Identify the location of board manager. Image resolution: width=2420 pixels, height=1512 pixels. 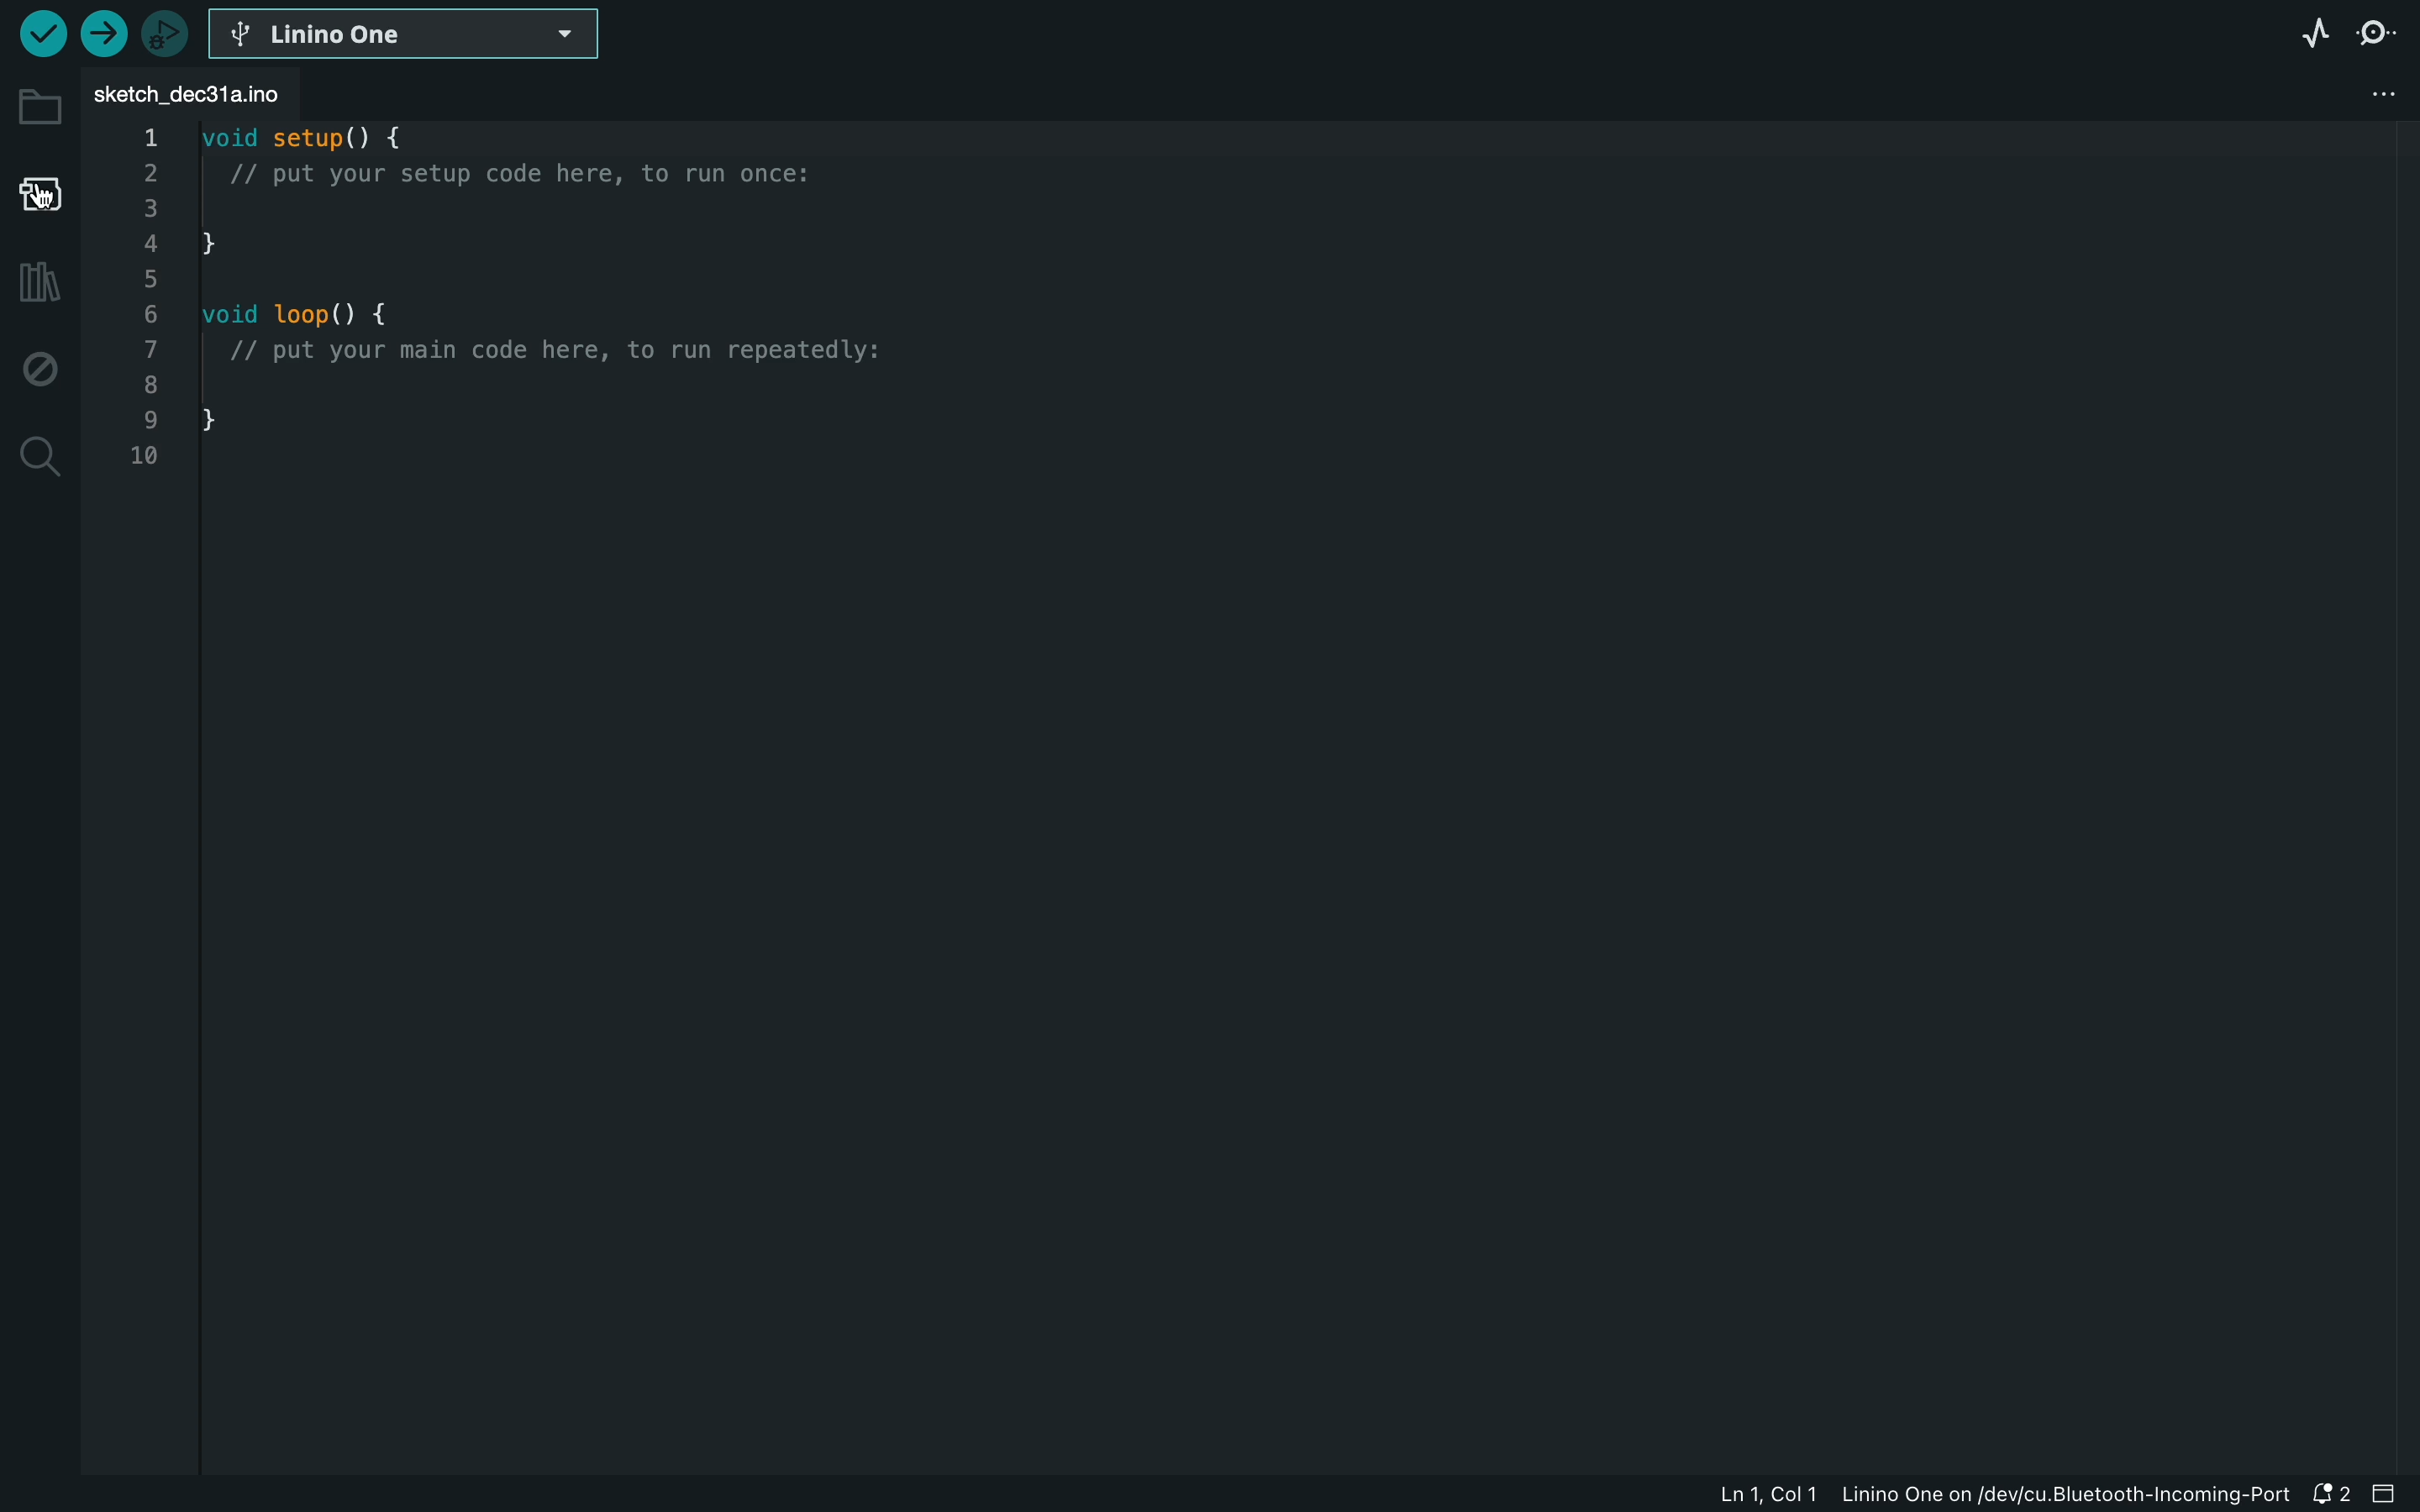
(37, 195).